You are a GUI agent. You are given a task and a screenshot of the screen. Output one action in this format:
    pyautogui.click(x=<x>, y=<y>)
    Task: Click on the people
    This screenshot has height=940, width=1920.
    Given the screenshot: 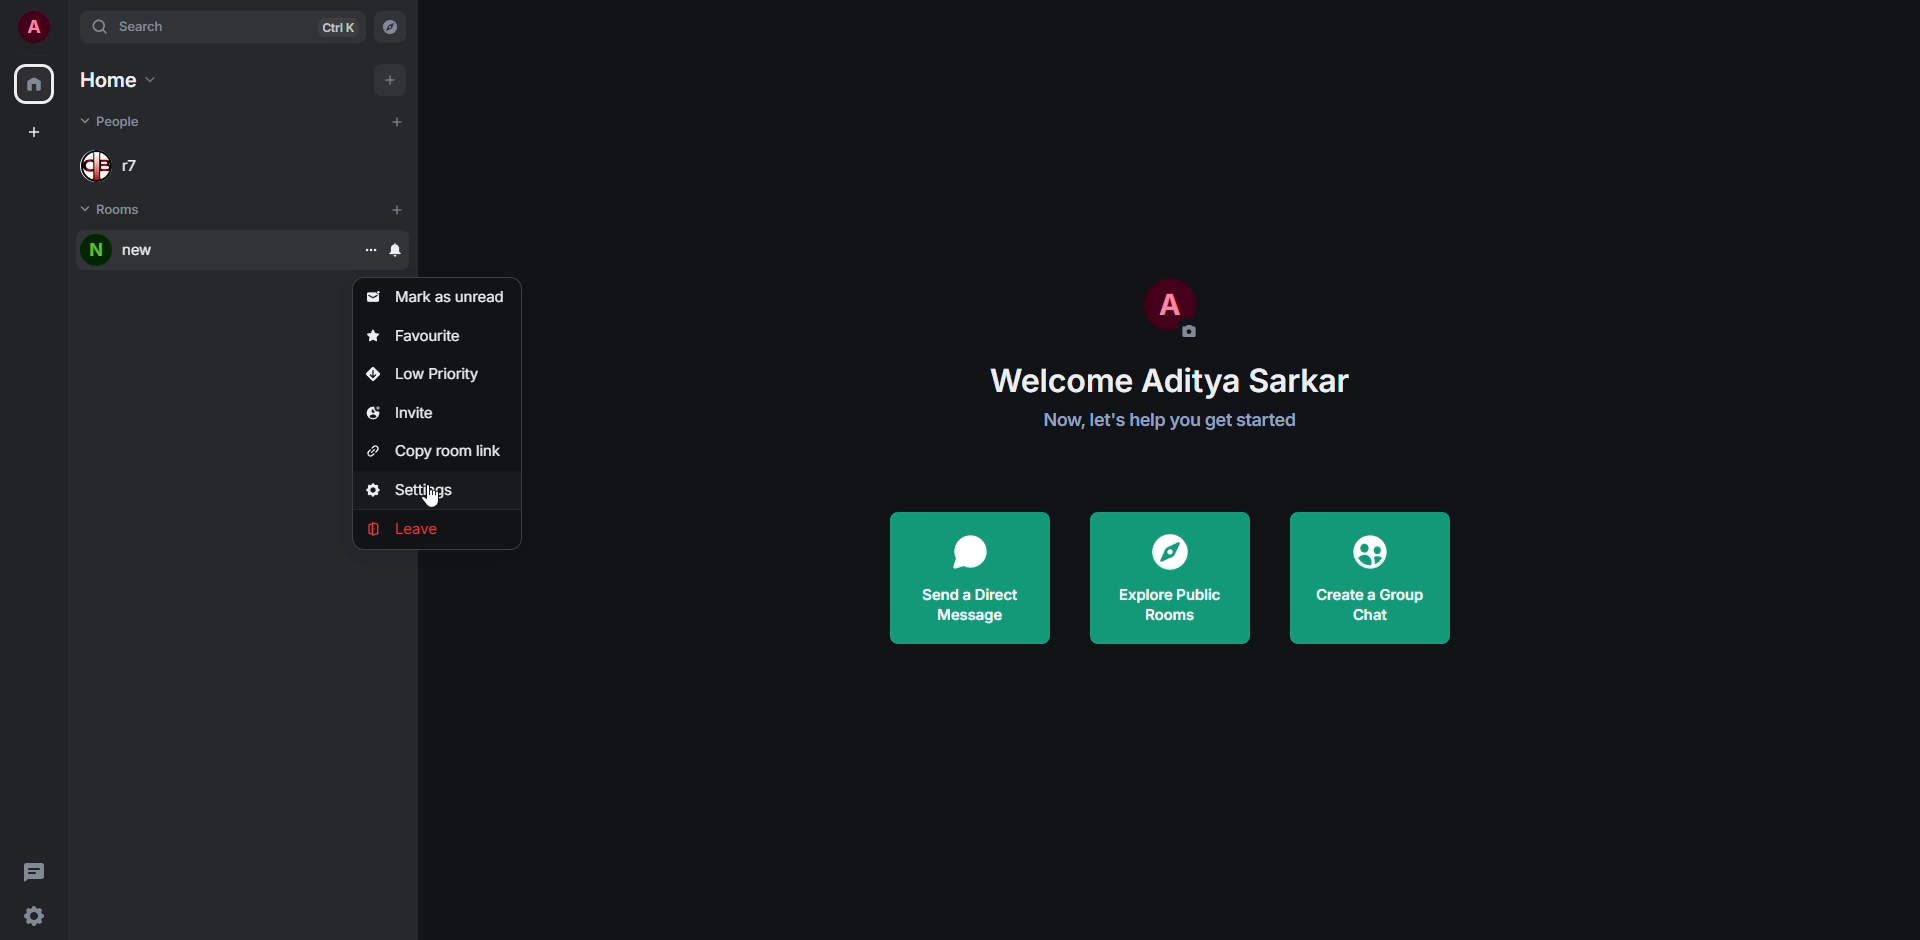 What is the action you would take?
    pyautogui.click(x=116, y=161)
    